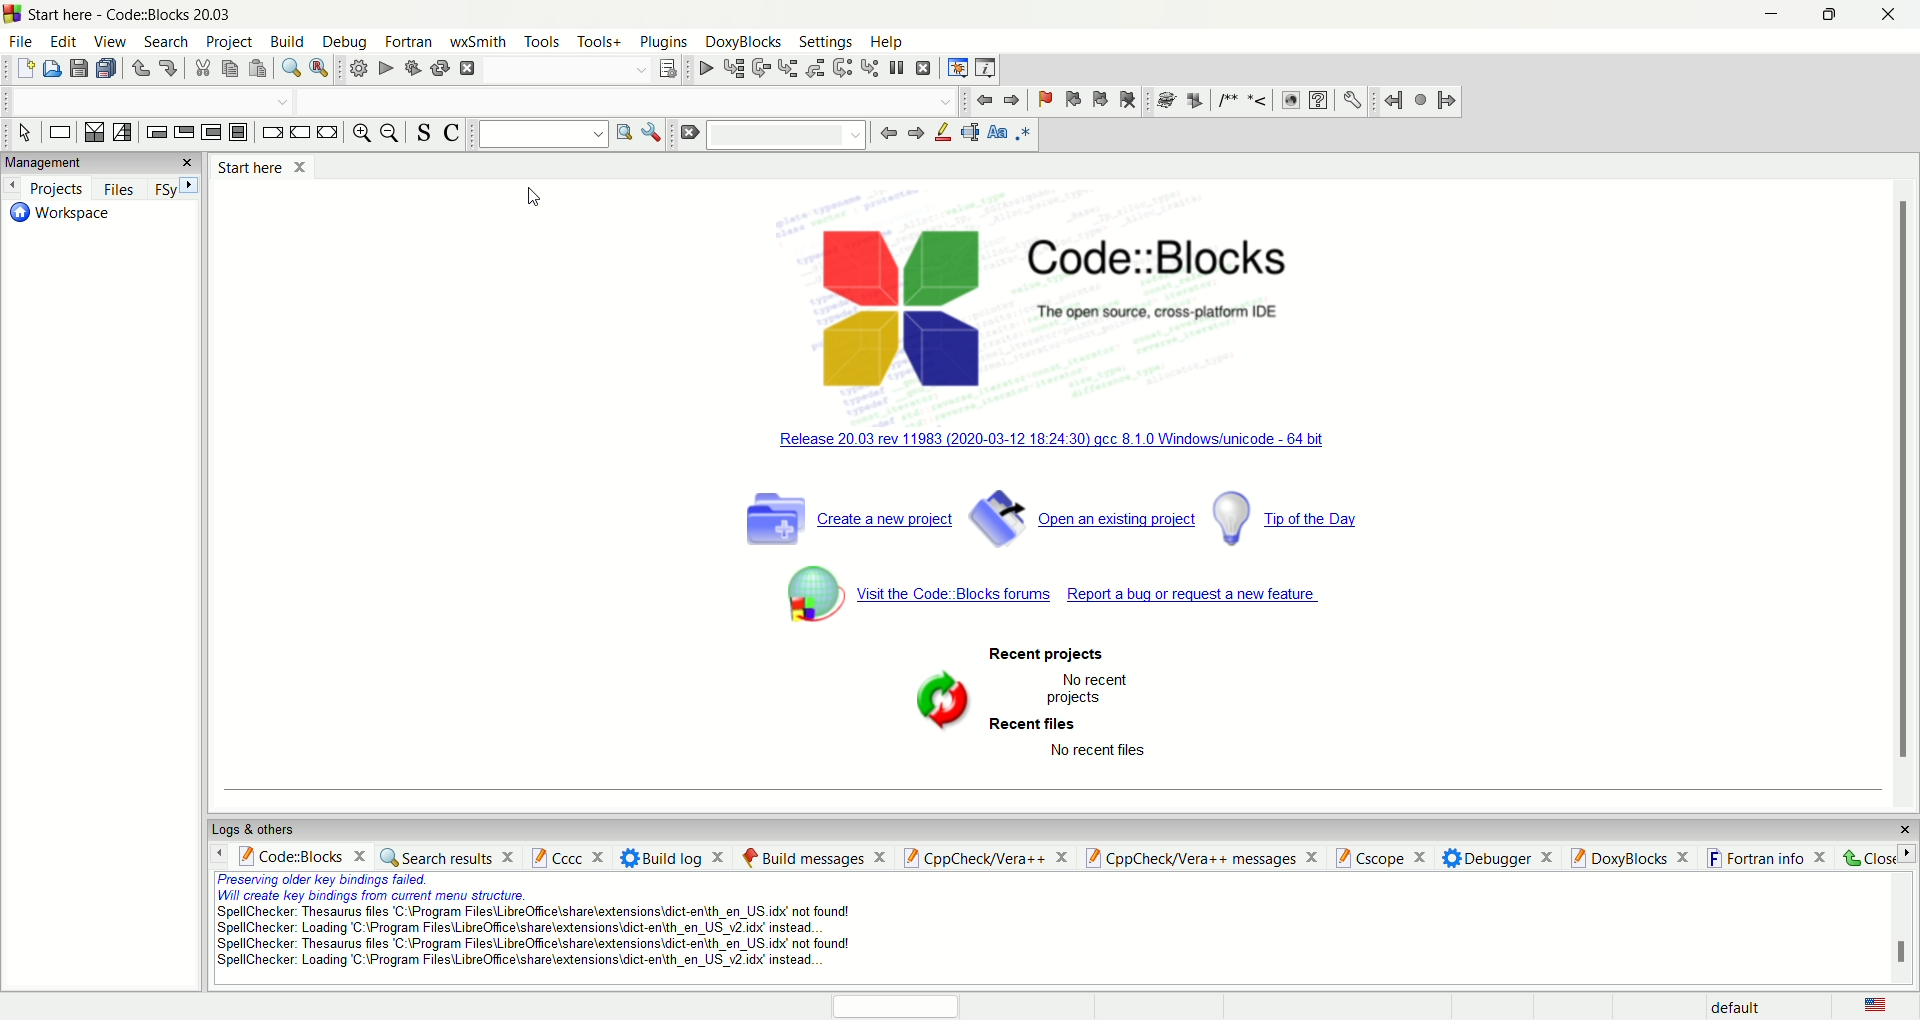  I want to click on workspace, so click(66, 219).